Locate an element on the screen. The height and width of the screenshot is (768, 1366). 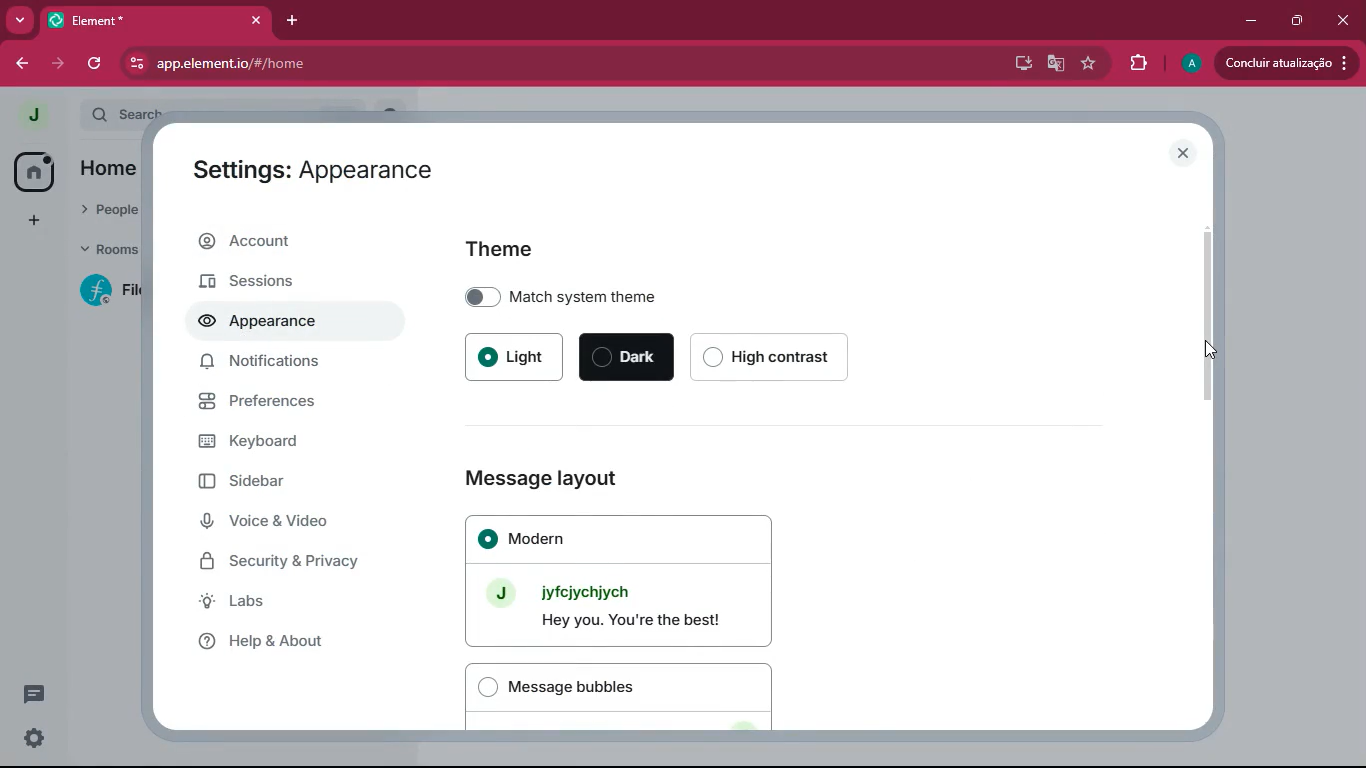
help is located at coordinates (301, 640).